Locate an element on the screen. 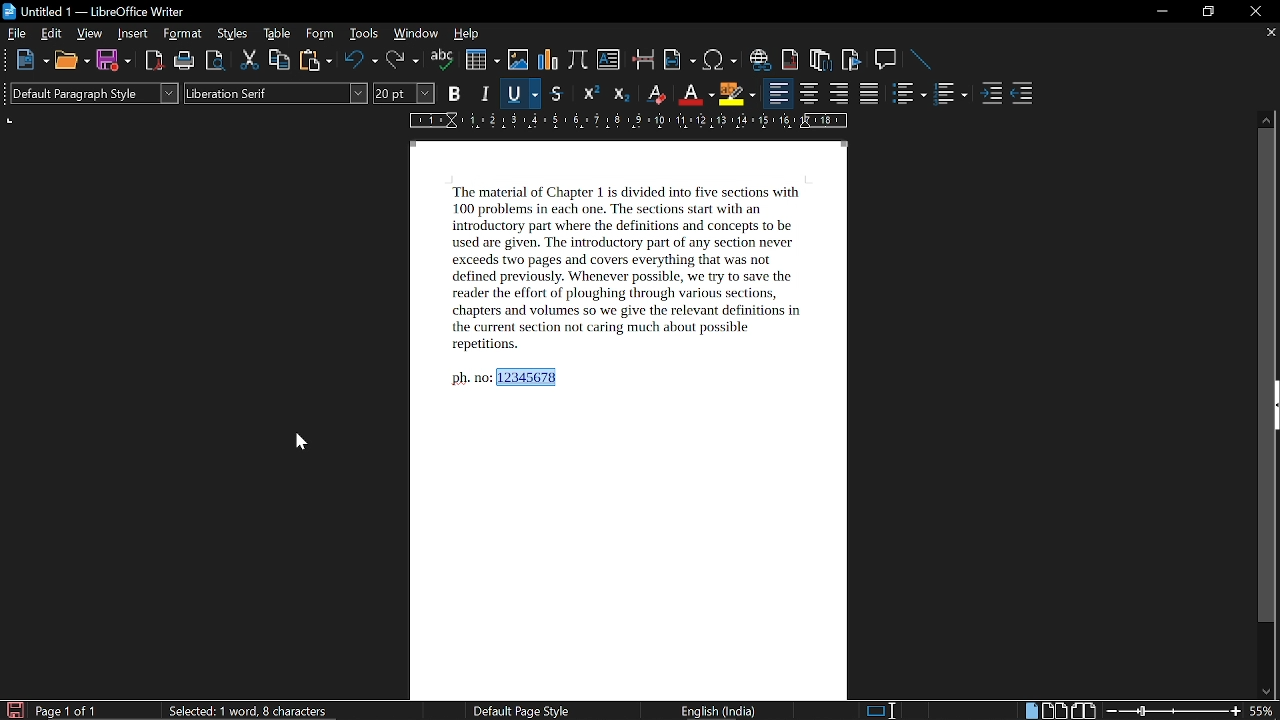  window is located at coordinates (415, 35).